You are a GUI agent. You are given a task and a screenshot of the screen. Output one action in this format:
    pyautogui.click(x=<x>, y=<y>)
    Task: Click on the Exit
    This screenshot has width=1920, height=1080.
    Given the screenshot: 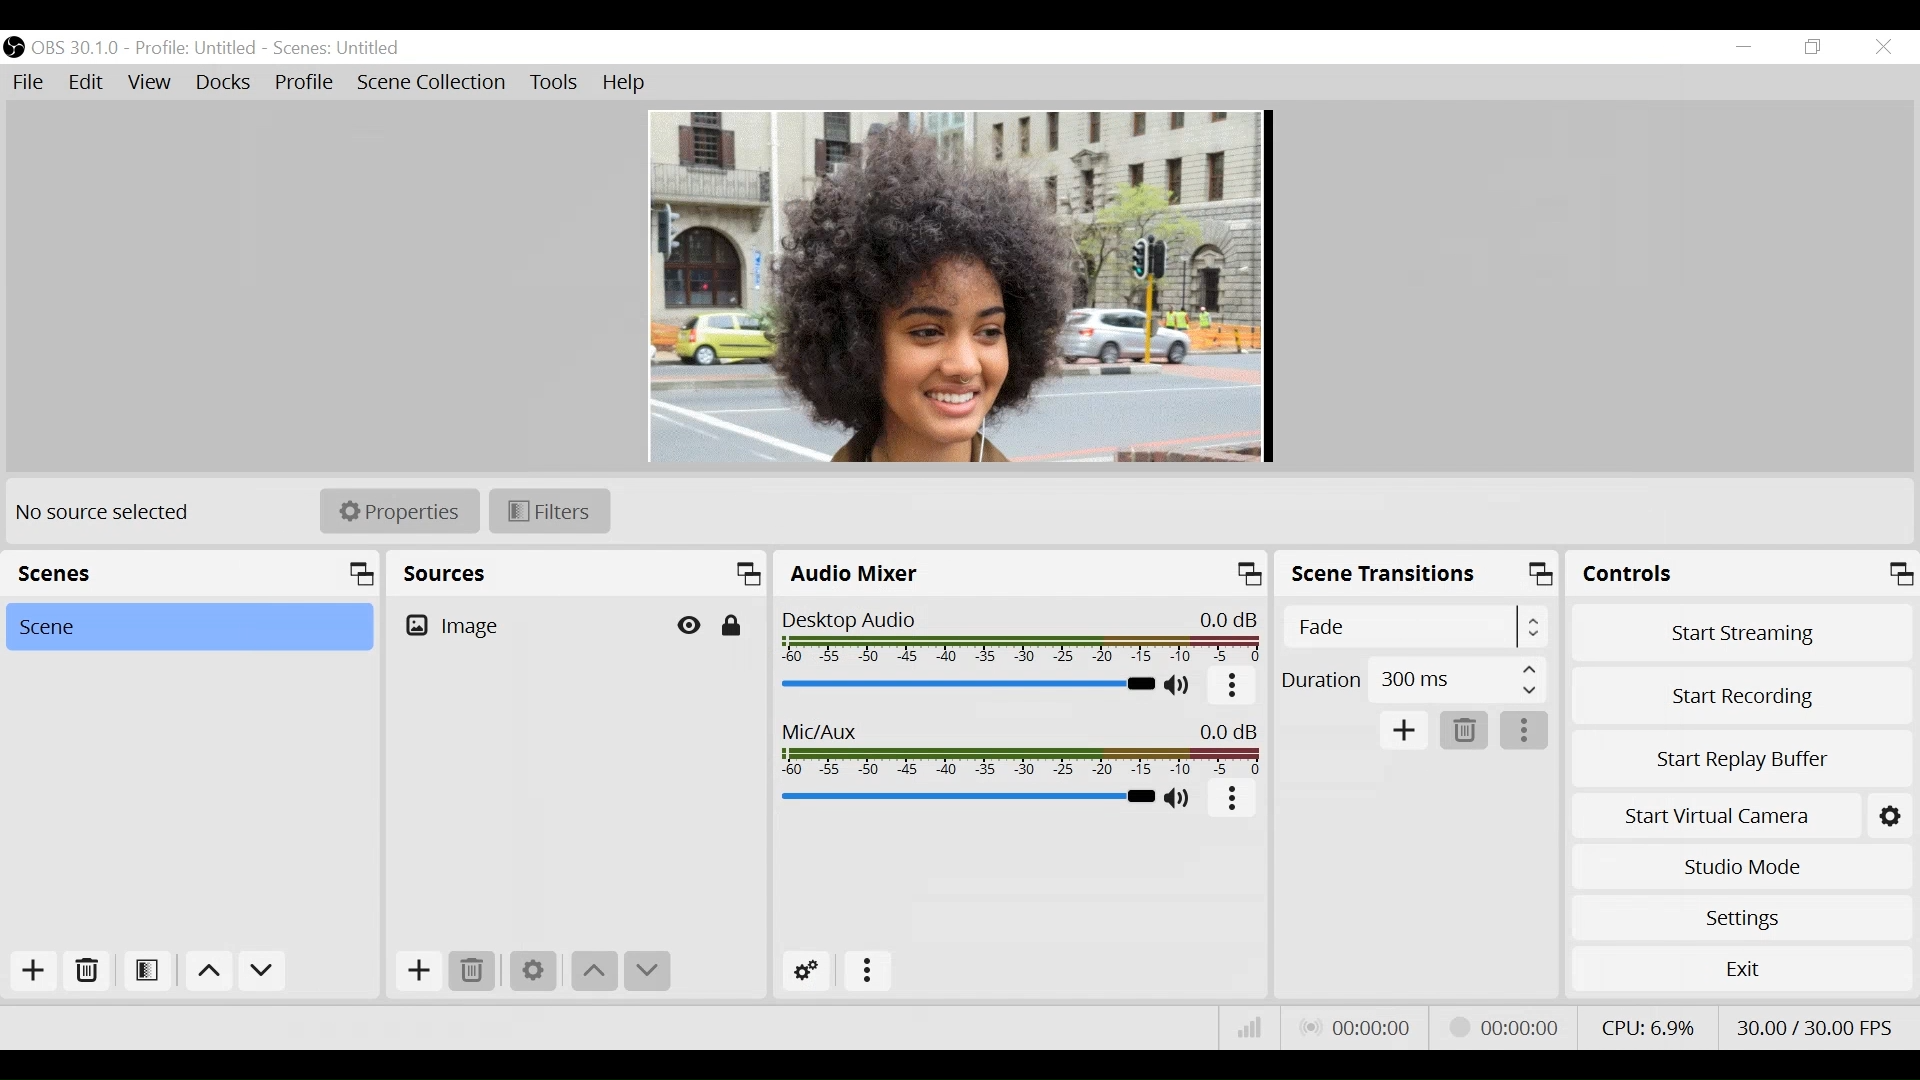 What is the action you would take?
    pyautogui.click(x=1742, y=966)
    